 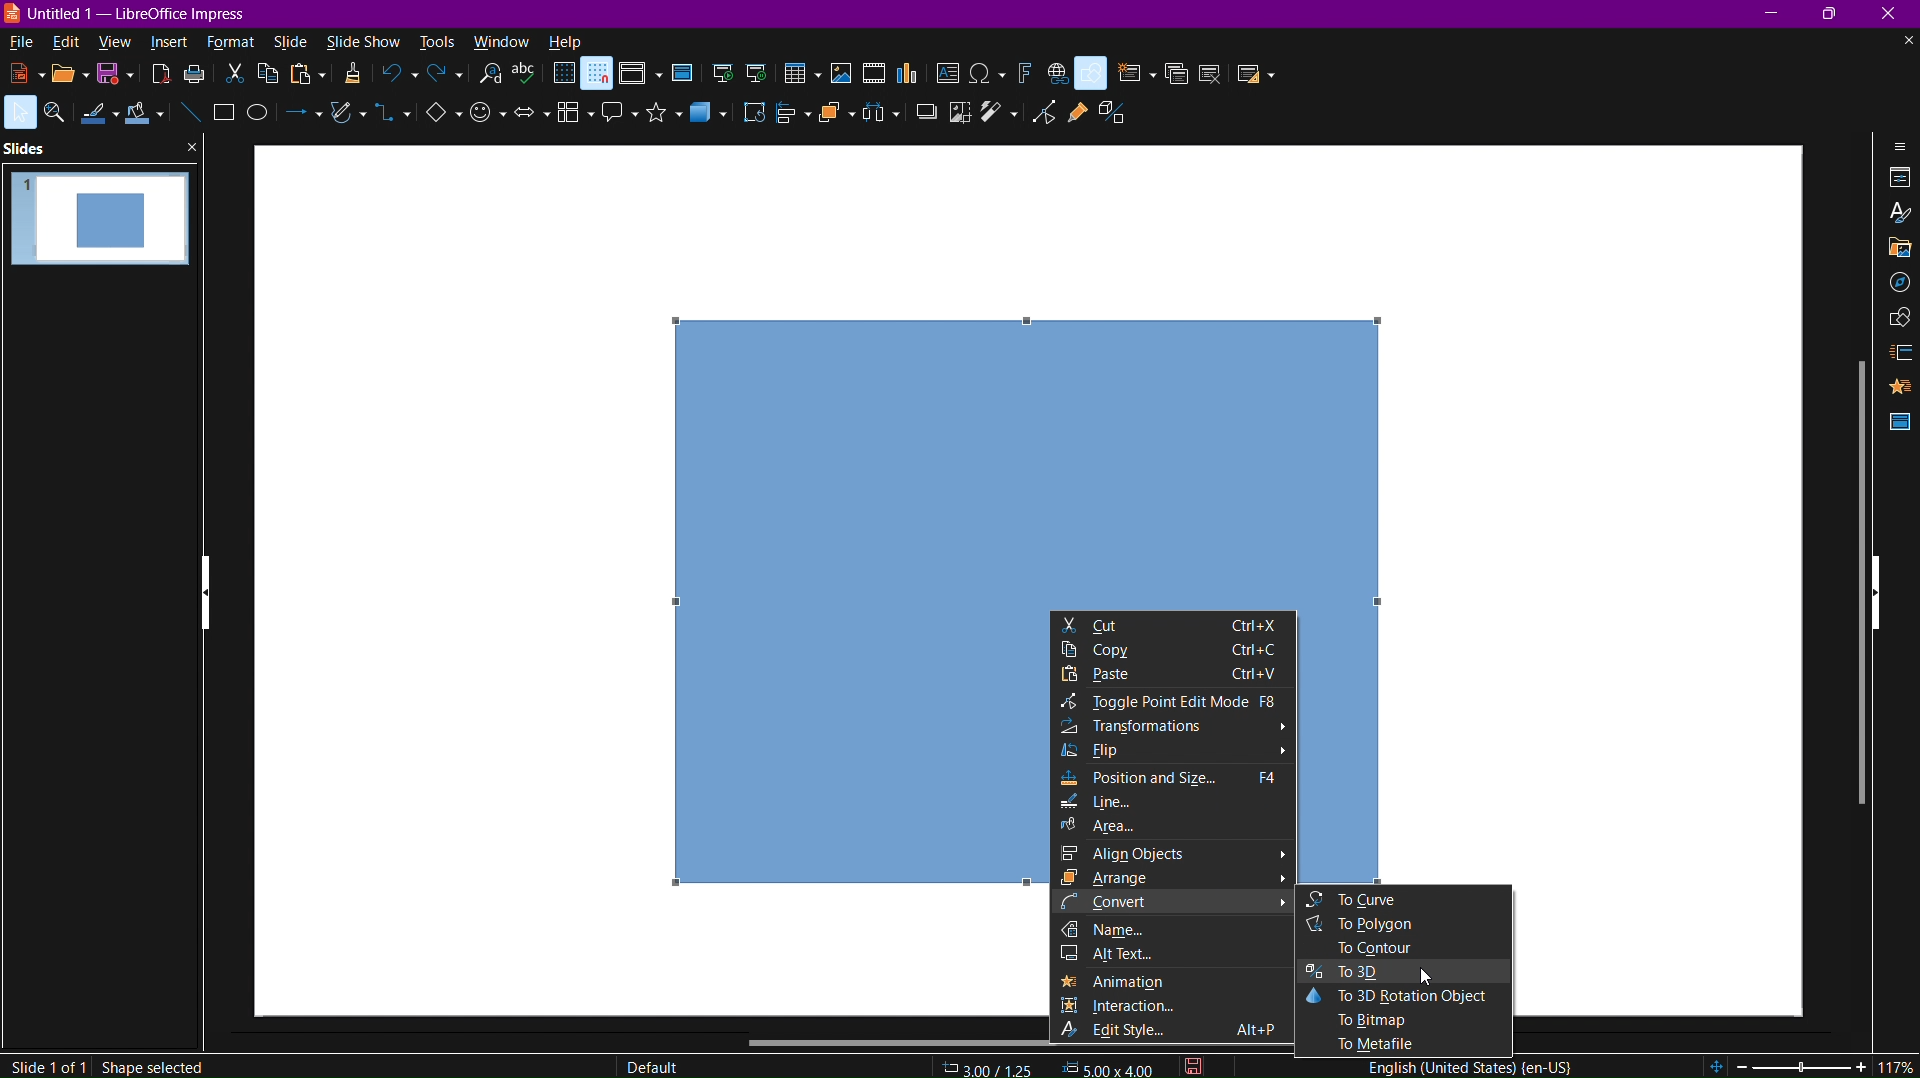 I want to click on Area, so click(x=1130, y=830).